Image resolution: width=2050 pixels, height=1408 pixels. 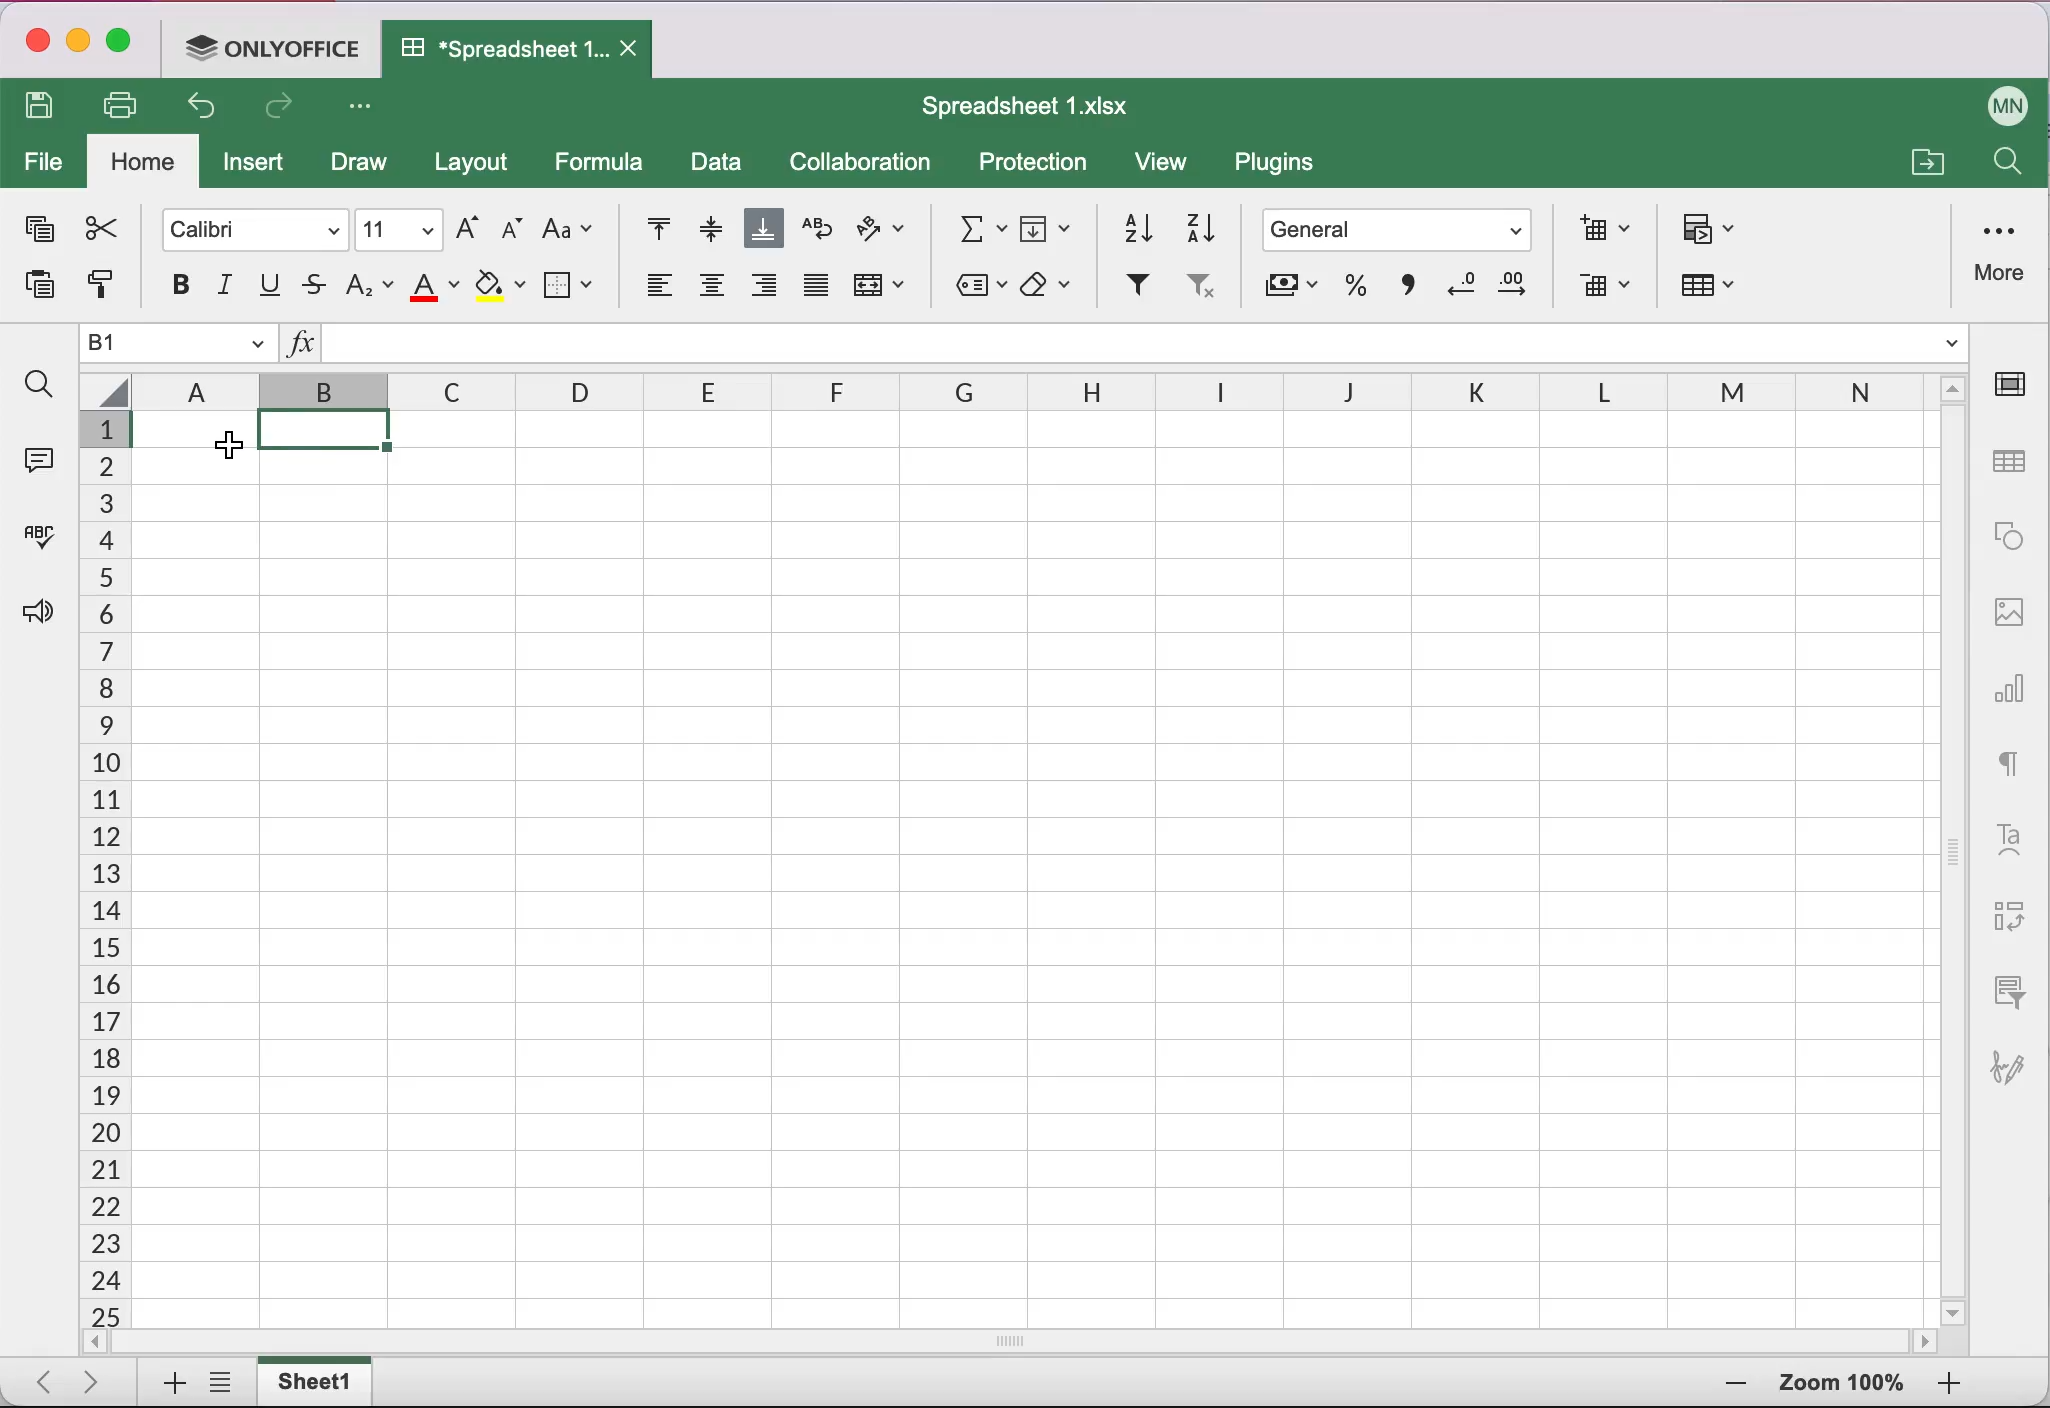 What do you see at coordinates (78, 44) in the screenshot?
I see `minimize` at bounding box center [78, 44].